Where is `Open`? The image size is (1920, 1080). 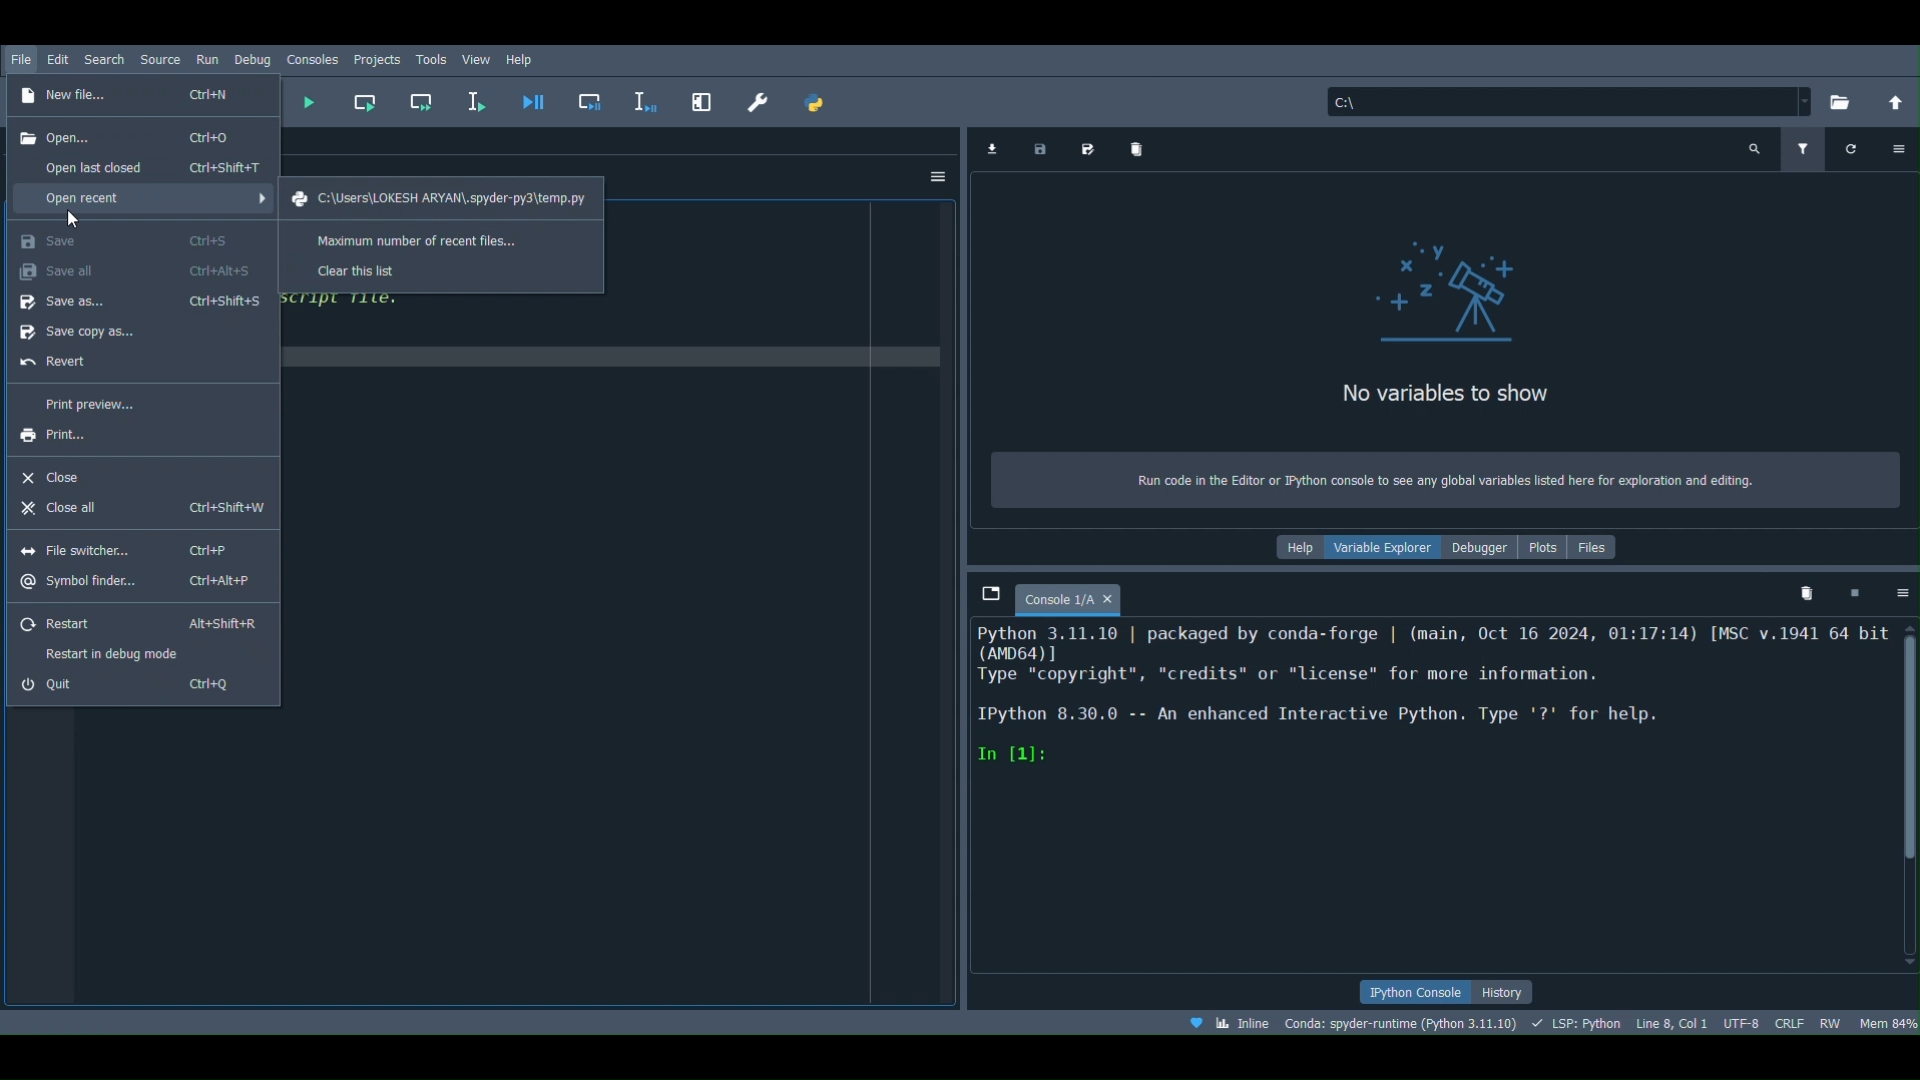
Open is located at coordinates (138, 135).